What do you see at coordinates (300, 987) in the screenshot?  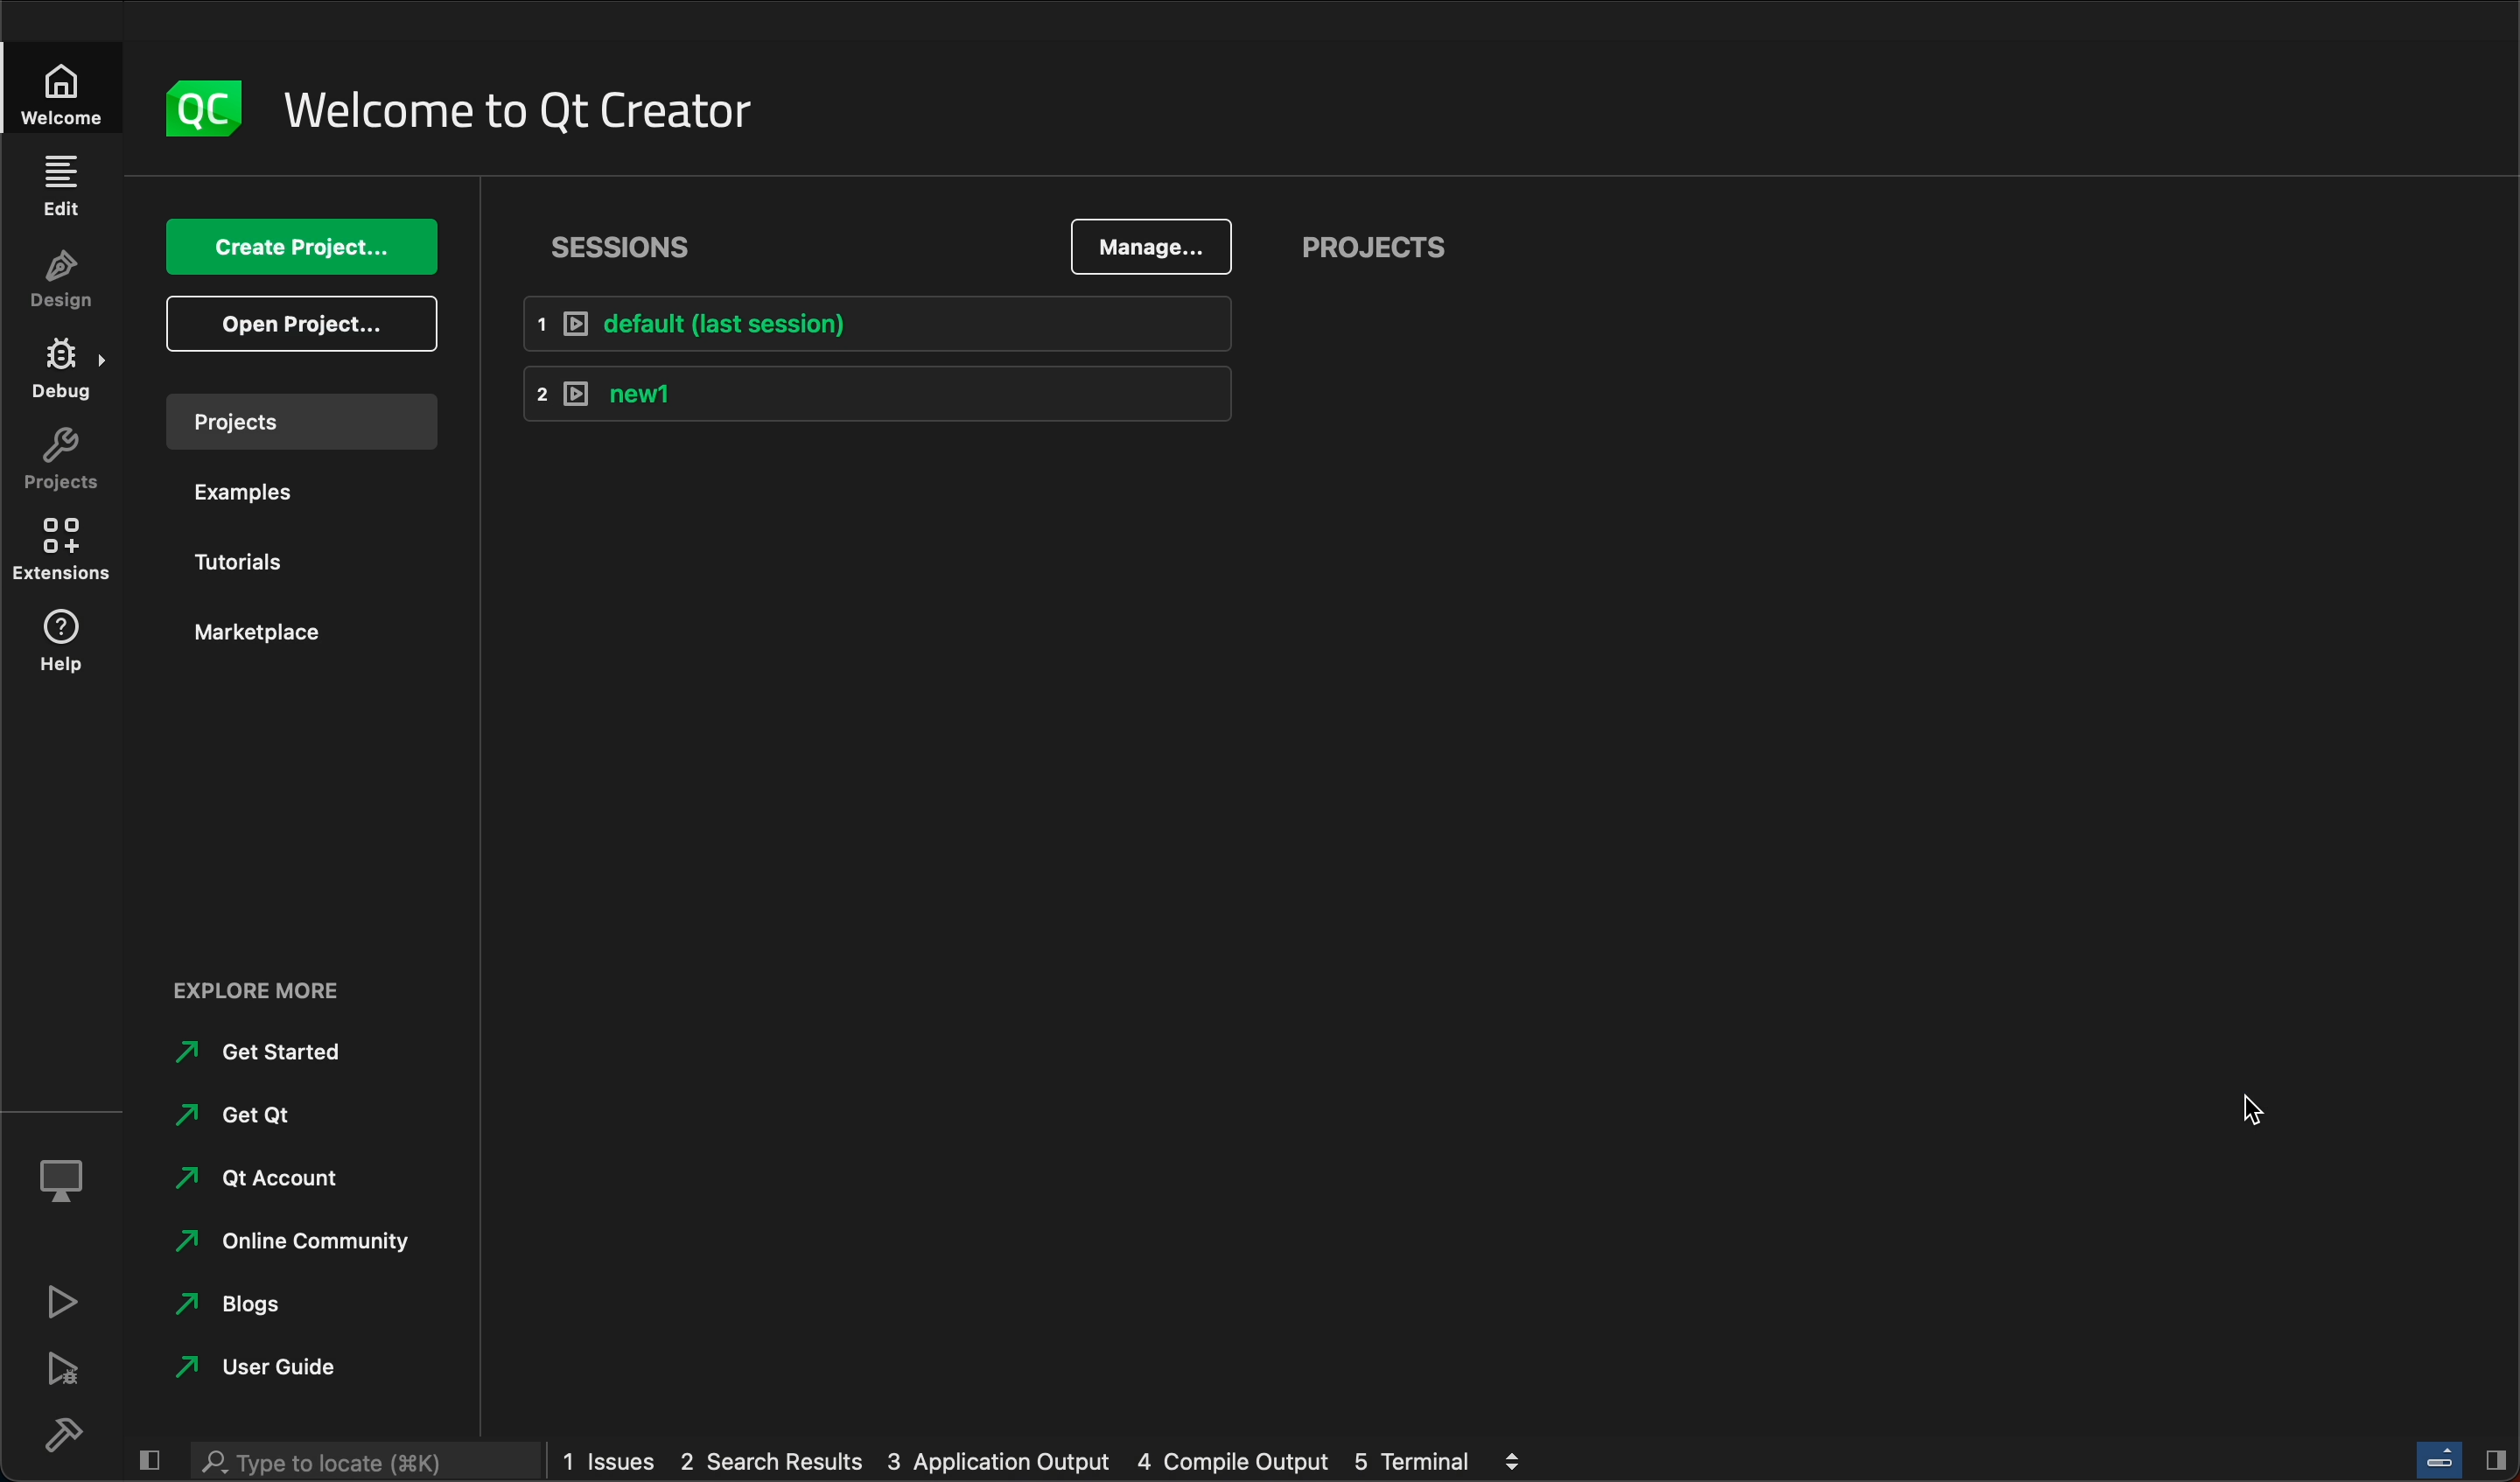 I see `Explore more` at bounding box center [300, 987].